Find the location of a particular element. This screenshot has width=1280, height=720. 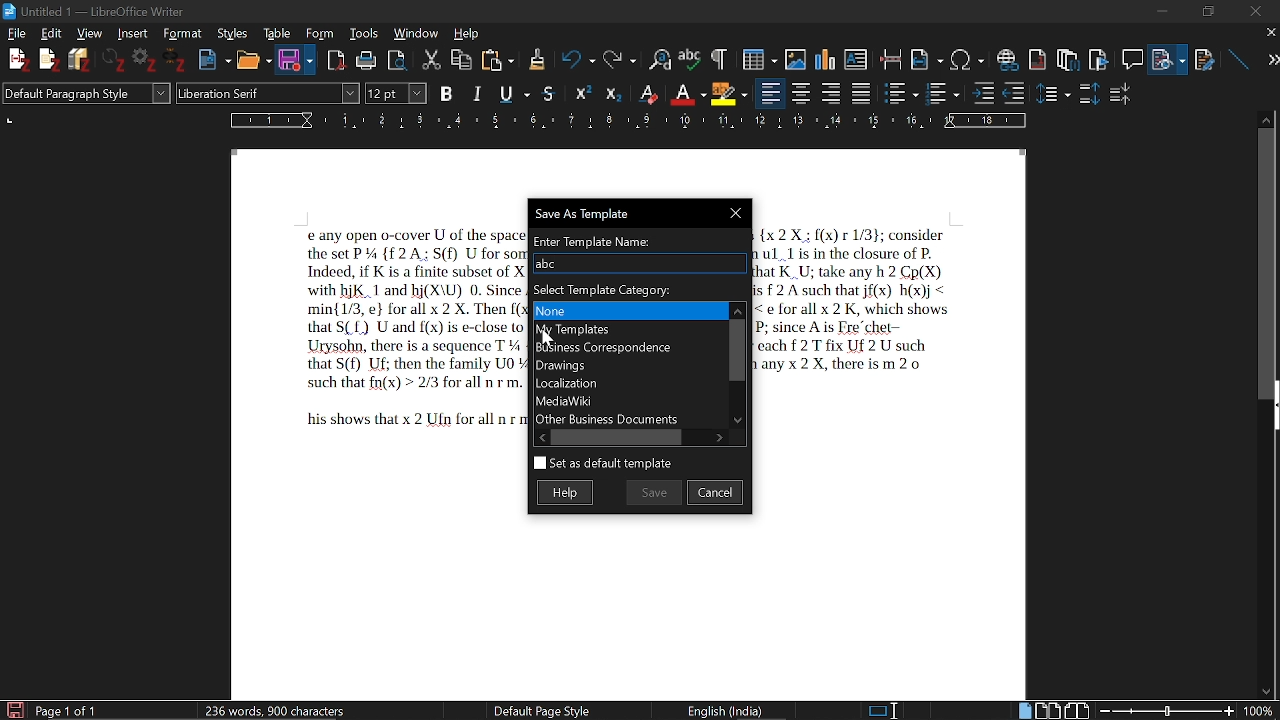

New is located at coordinates (214, 58).